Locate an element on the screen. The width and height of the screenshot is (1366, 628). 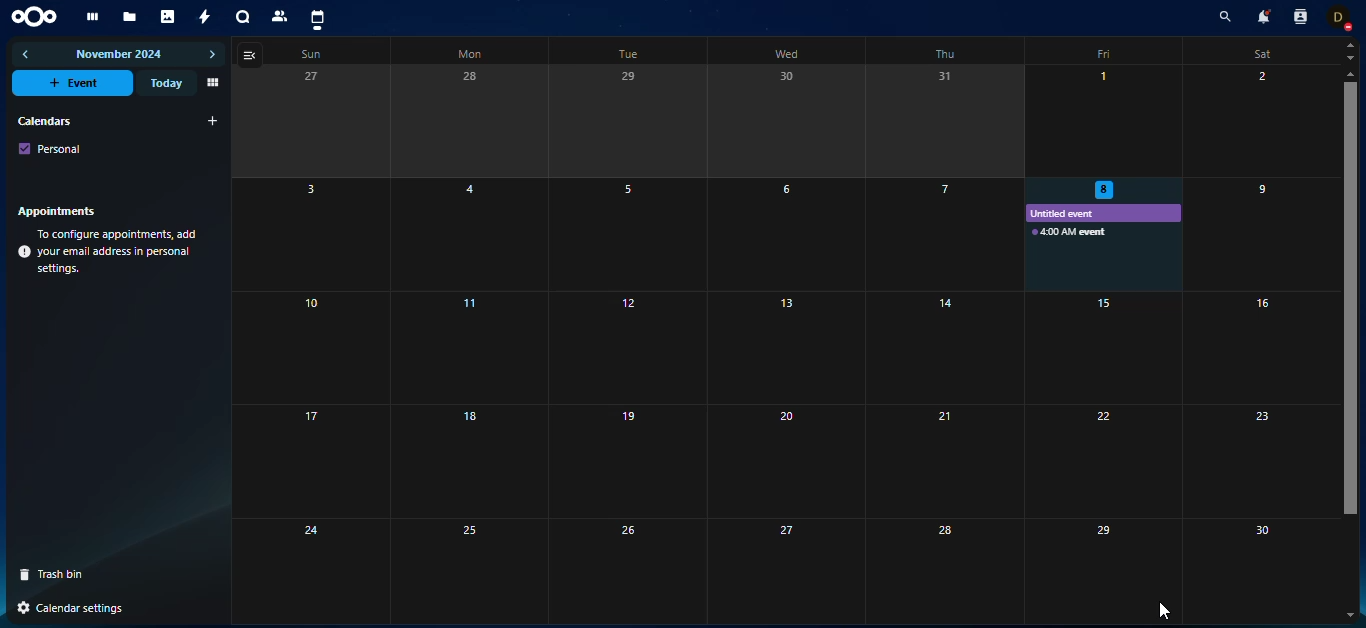
appointments is located at coordinates (62, 210).